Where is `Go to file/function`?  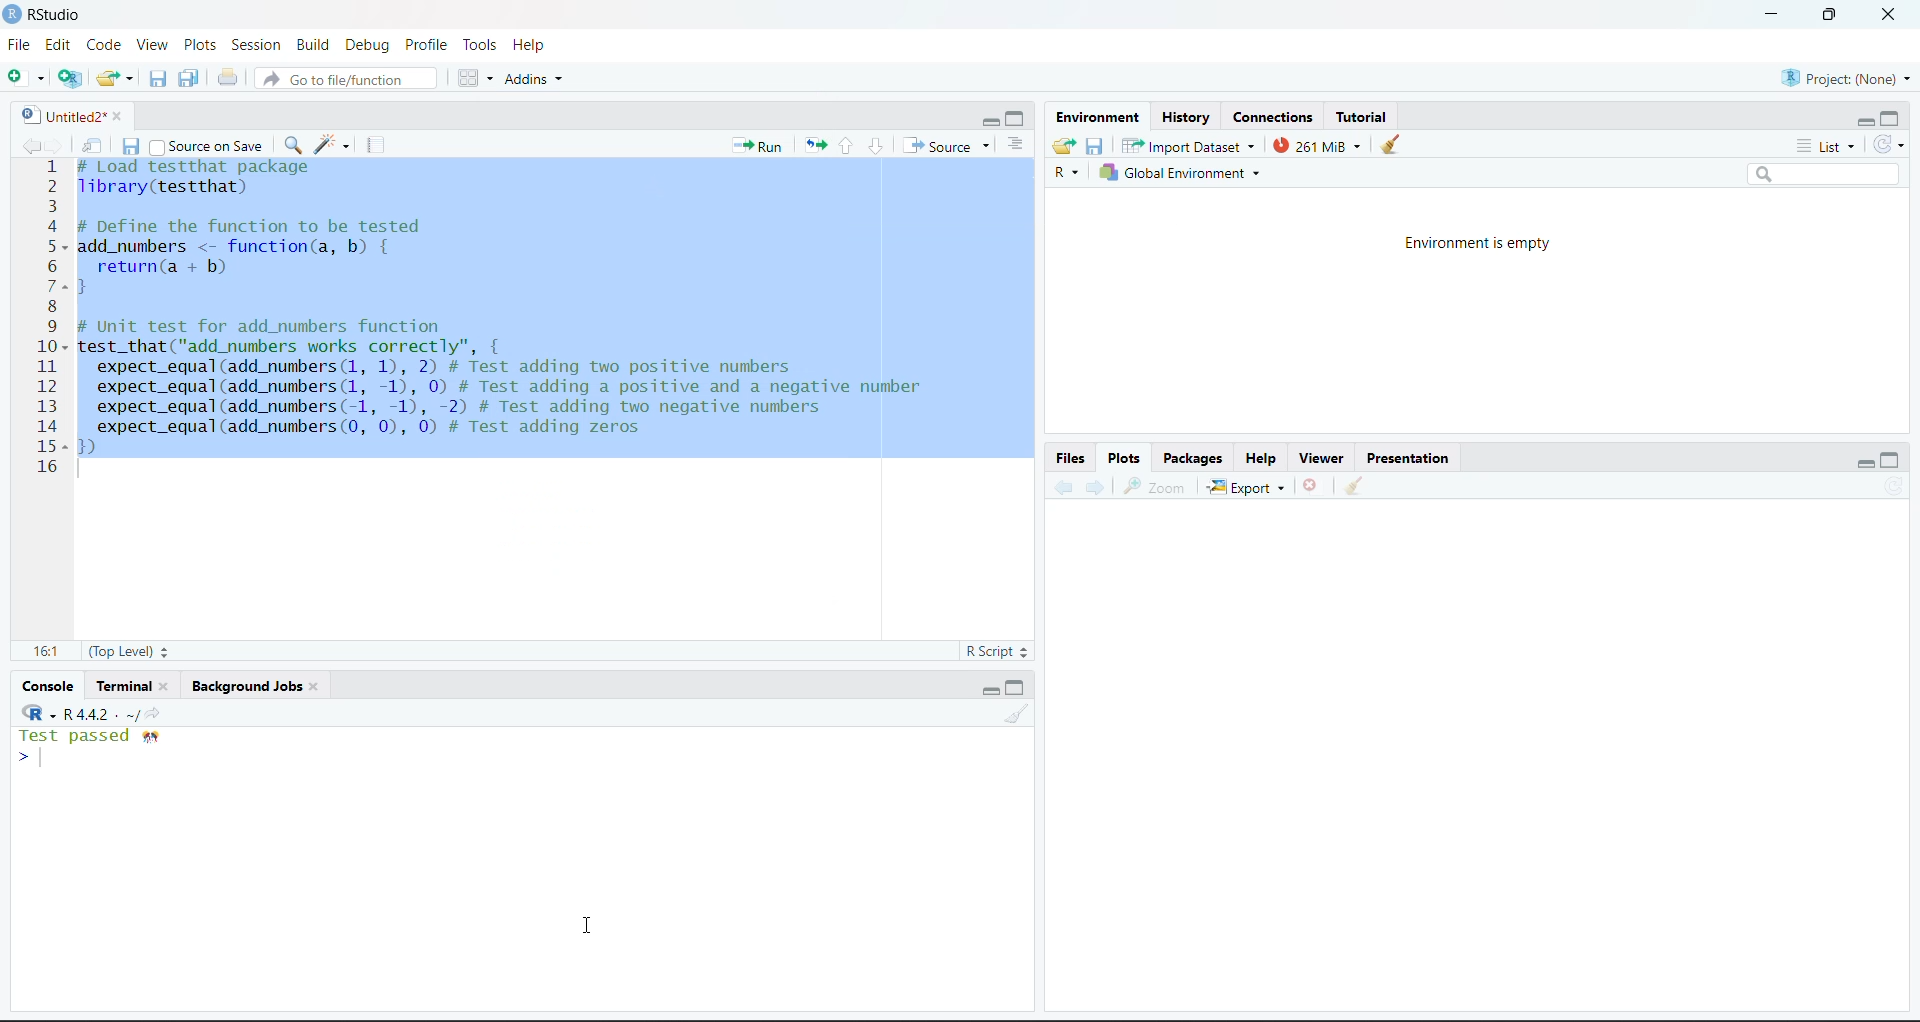
Go to file/function is located at coordinates (348, 77).